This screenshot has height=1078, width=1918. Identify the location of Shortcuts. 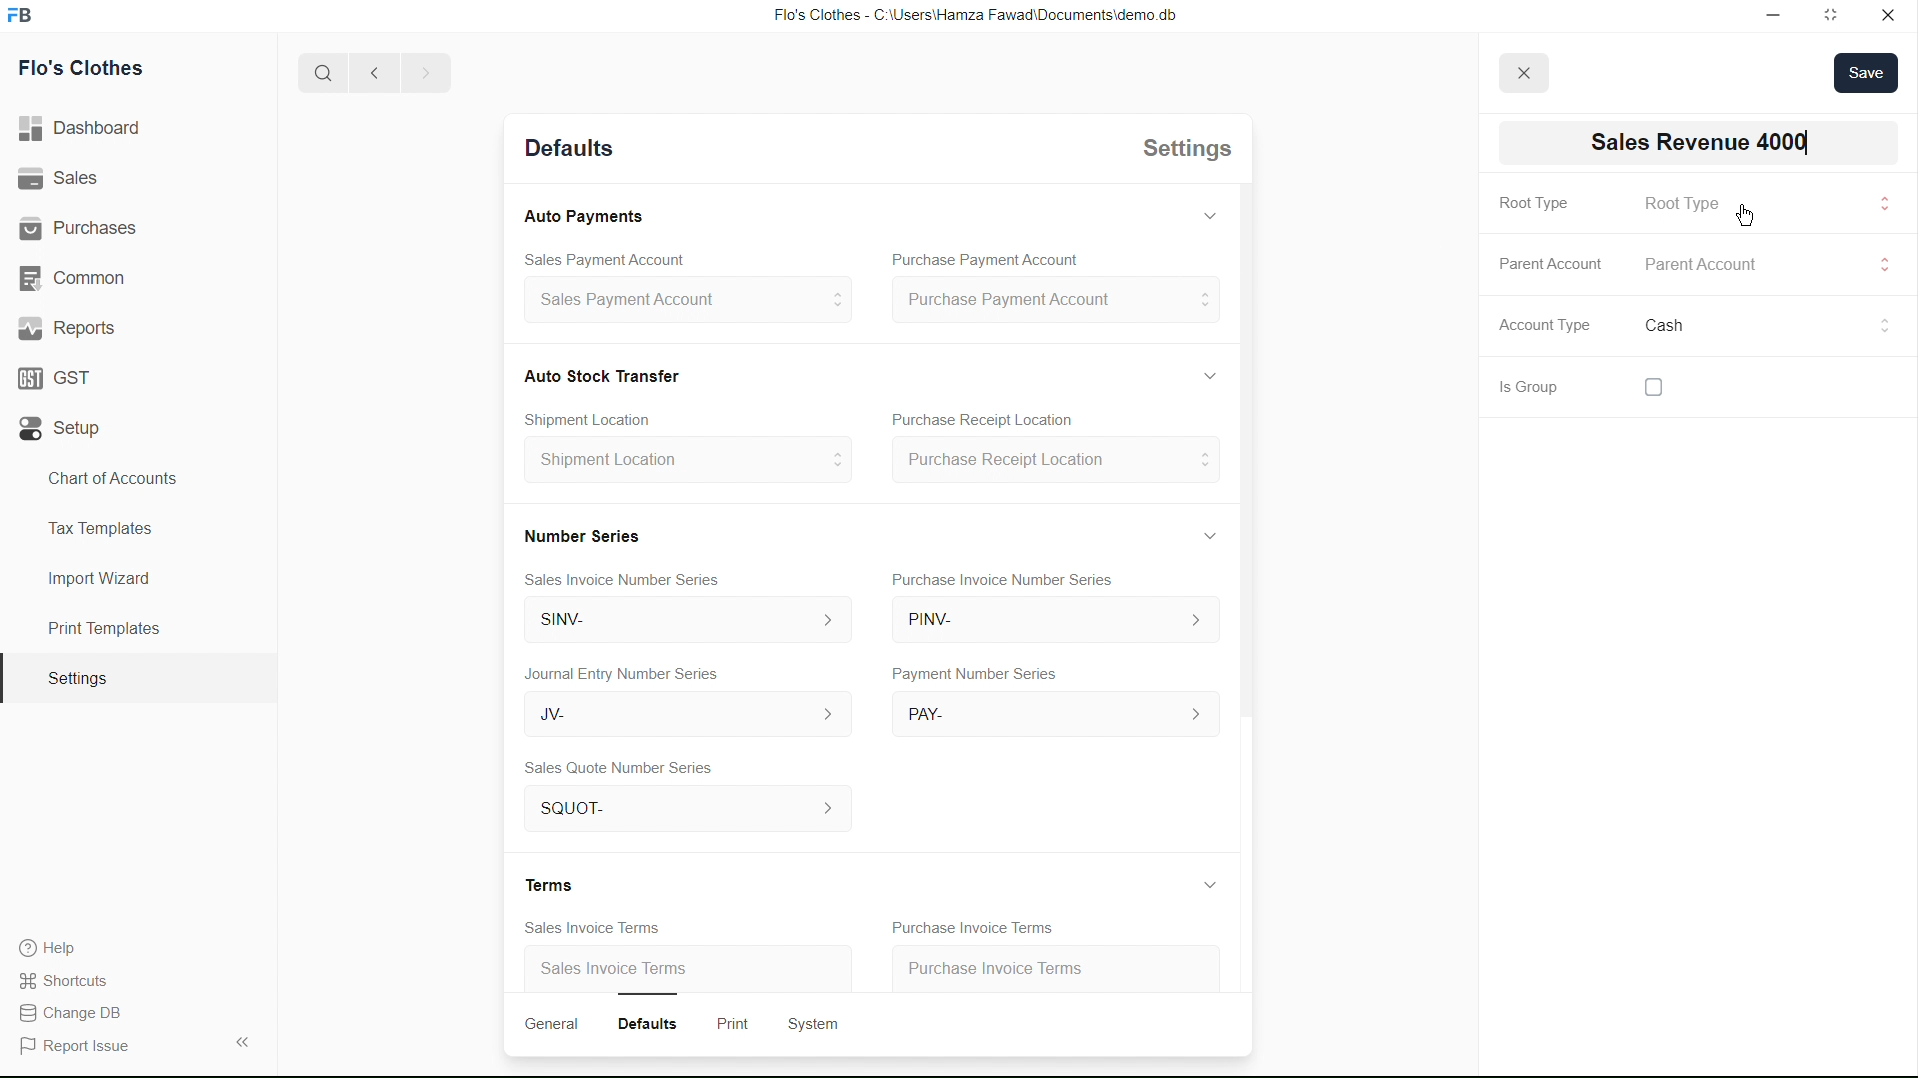
(75, 979).